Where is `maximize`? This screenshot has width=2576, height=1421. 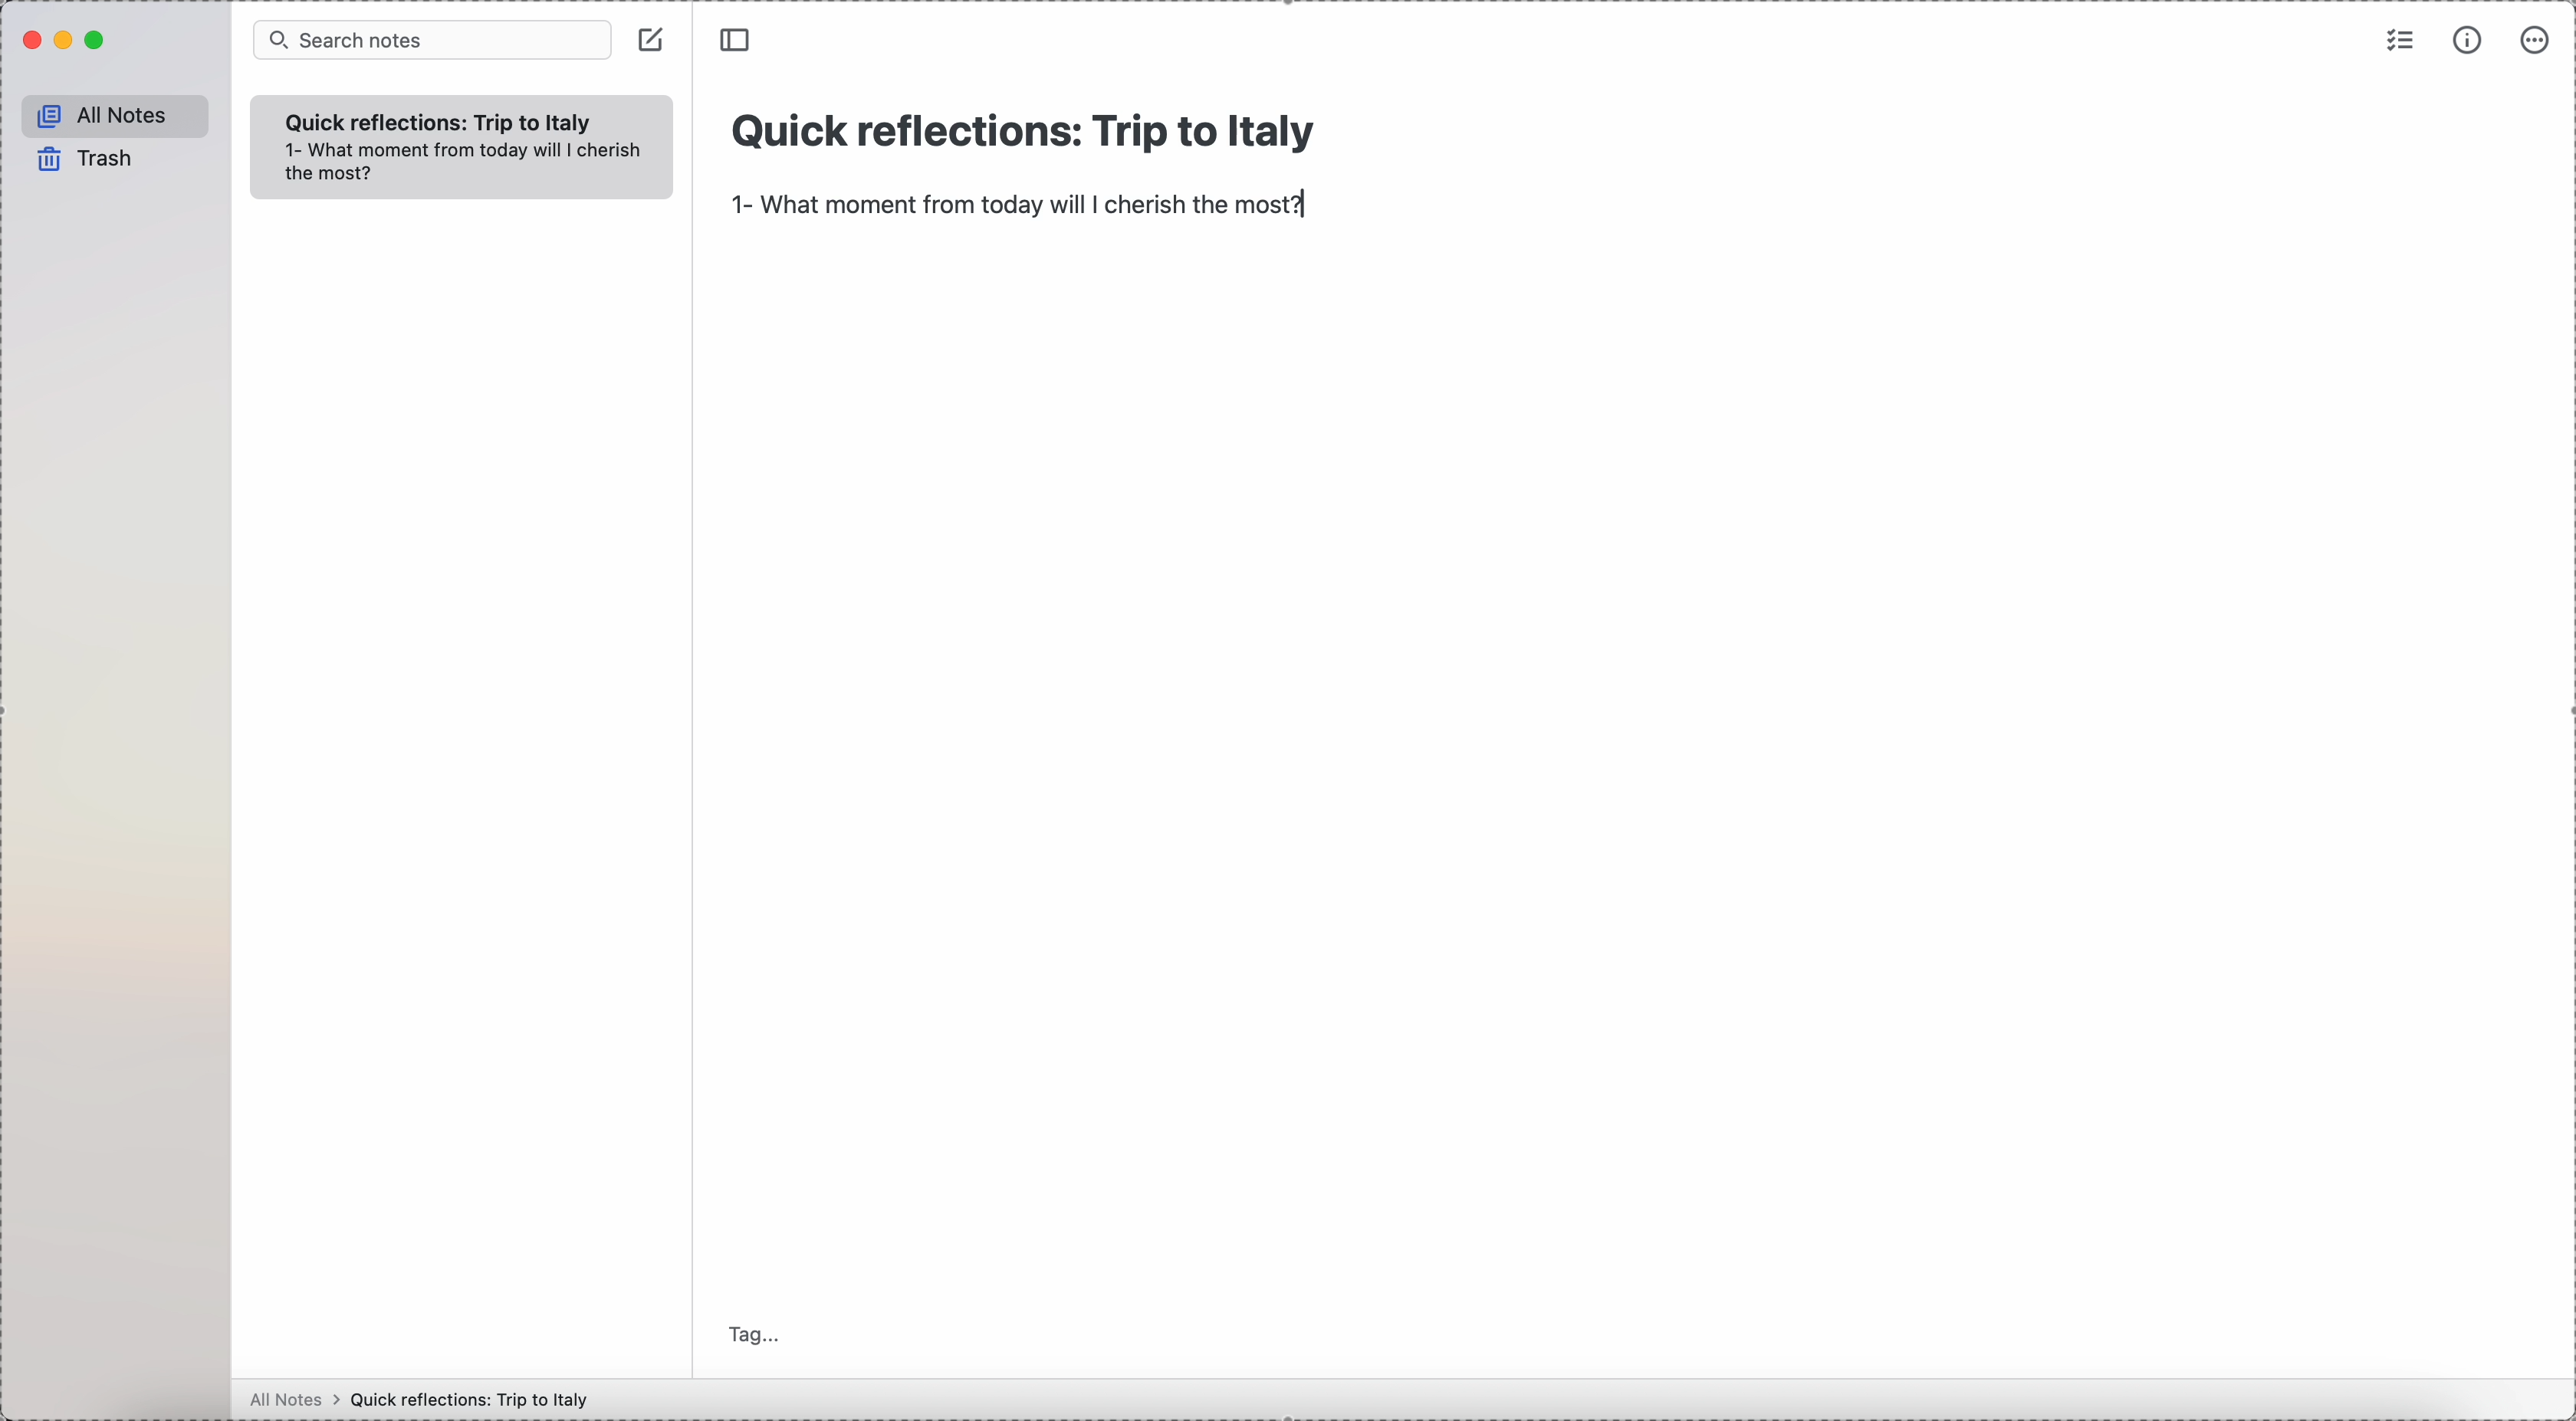
maximize is located at coordinates (98, 40).